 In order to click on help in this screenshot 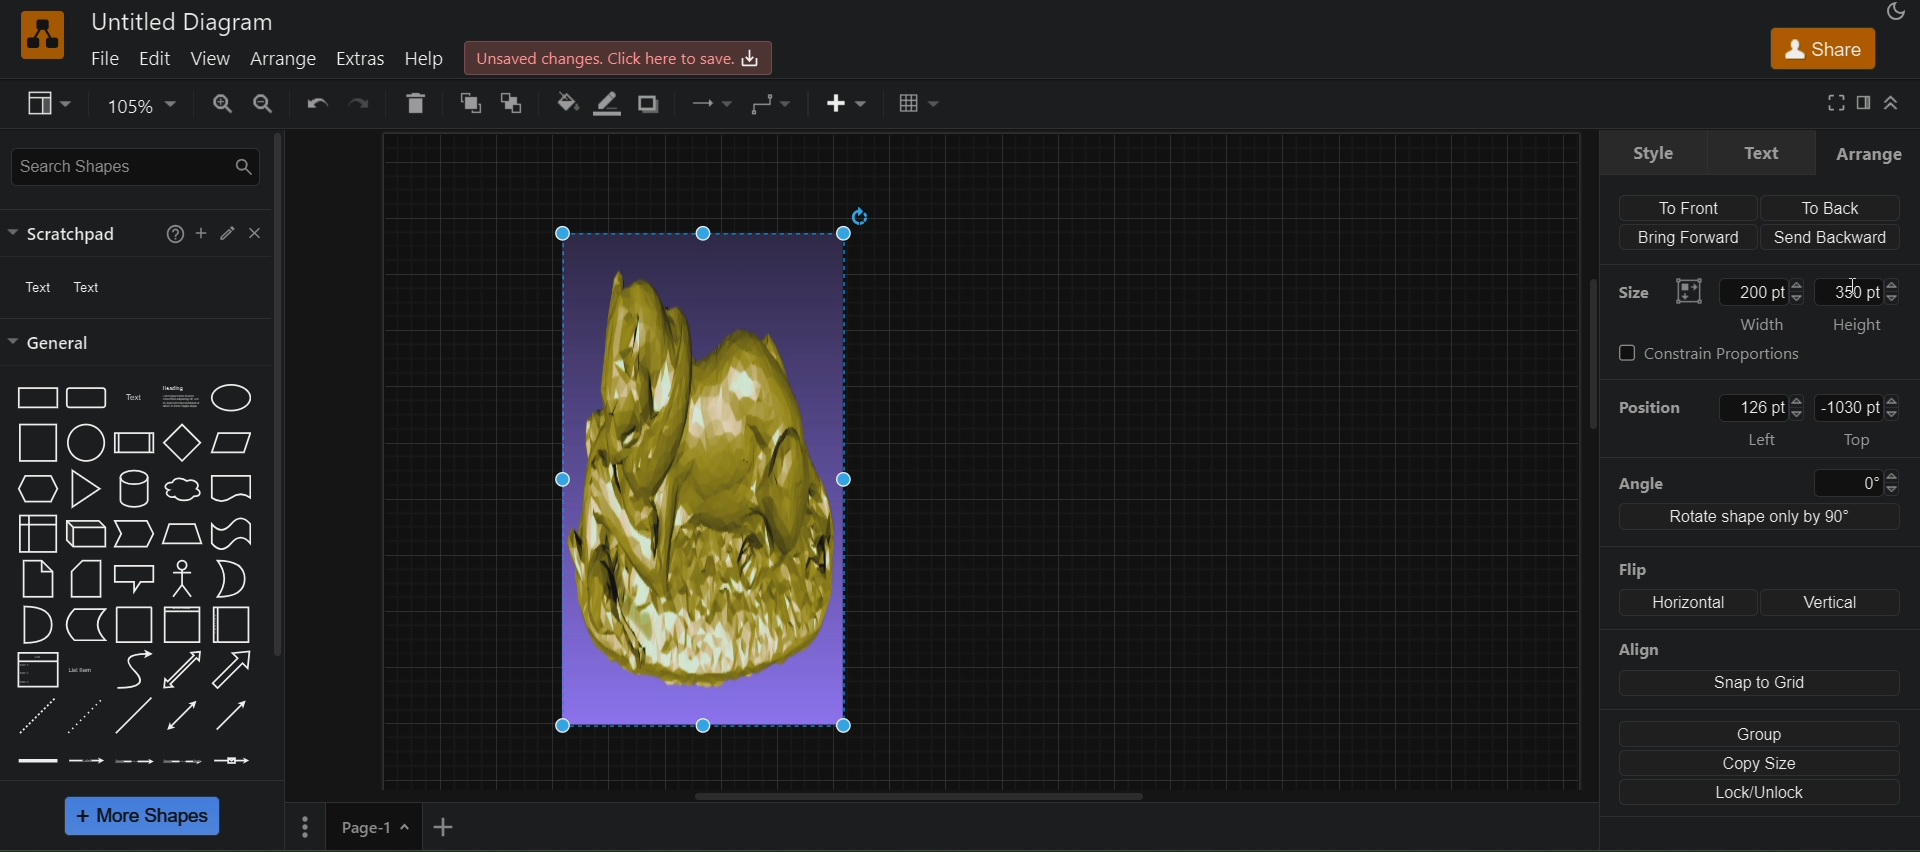, I will do `click(428, 57)`.